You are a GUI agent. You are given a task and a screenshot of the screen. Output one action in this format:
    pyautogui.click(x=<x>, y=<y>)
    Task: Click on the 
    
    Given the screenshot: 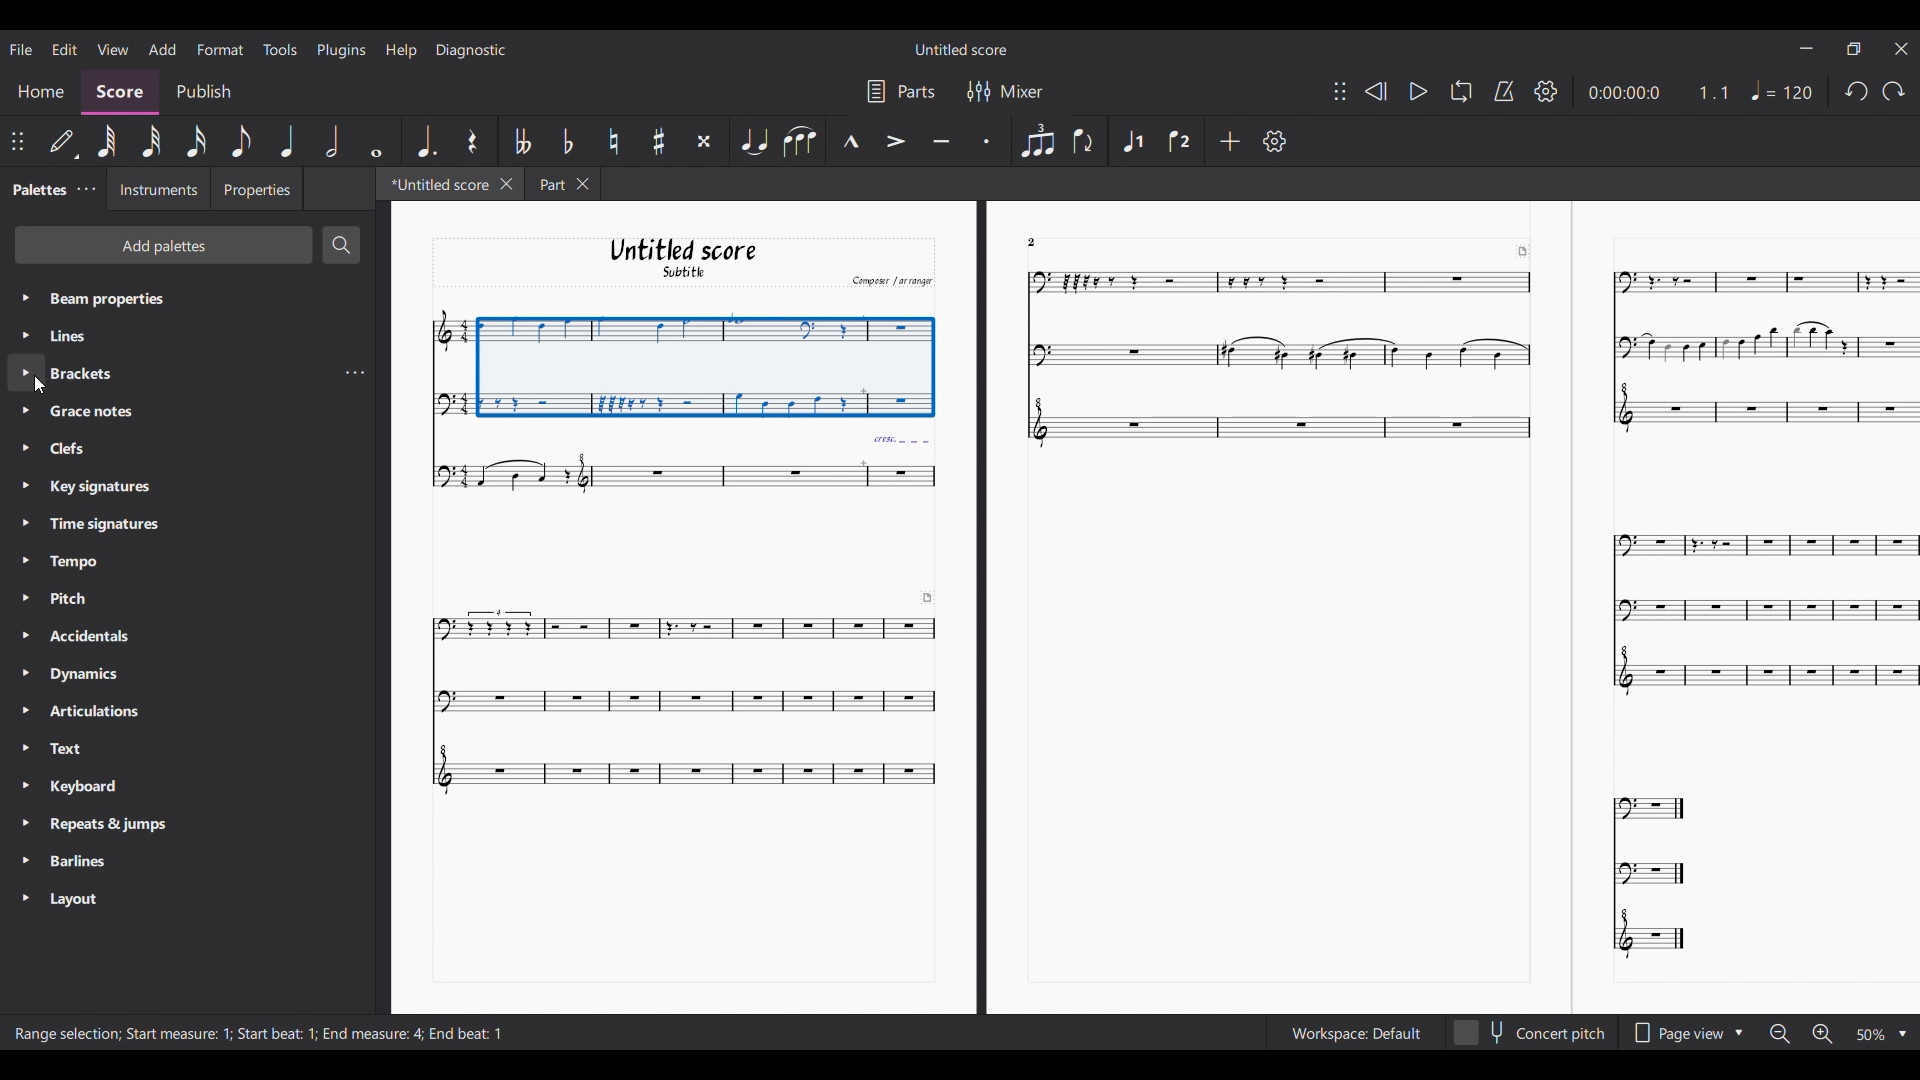 What is the action you would take?
    pyautogui.click(x=1766, y=610)
    